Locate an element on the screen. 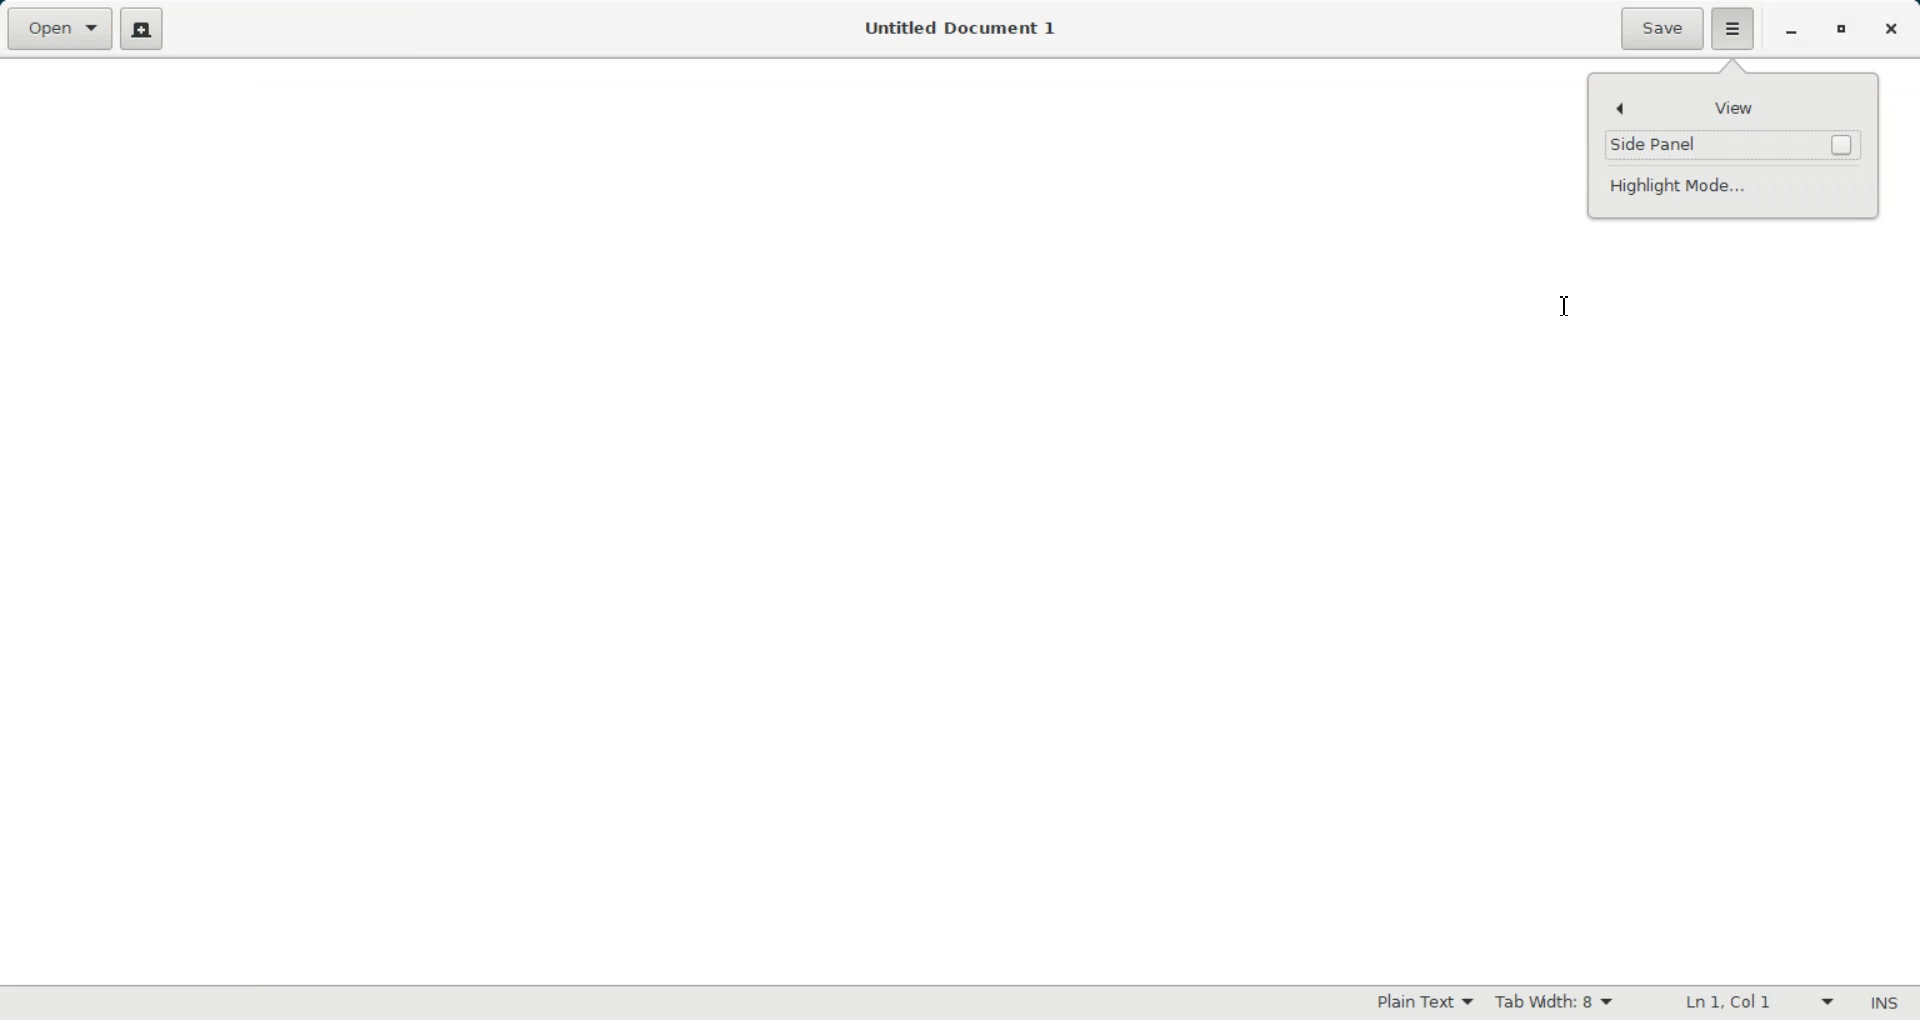 The width and height of the screenshot is (1920, 1020). Untitled Document 1 is located at coordinates (962, 28).